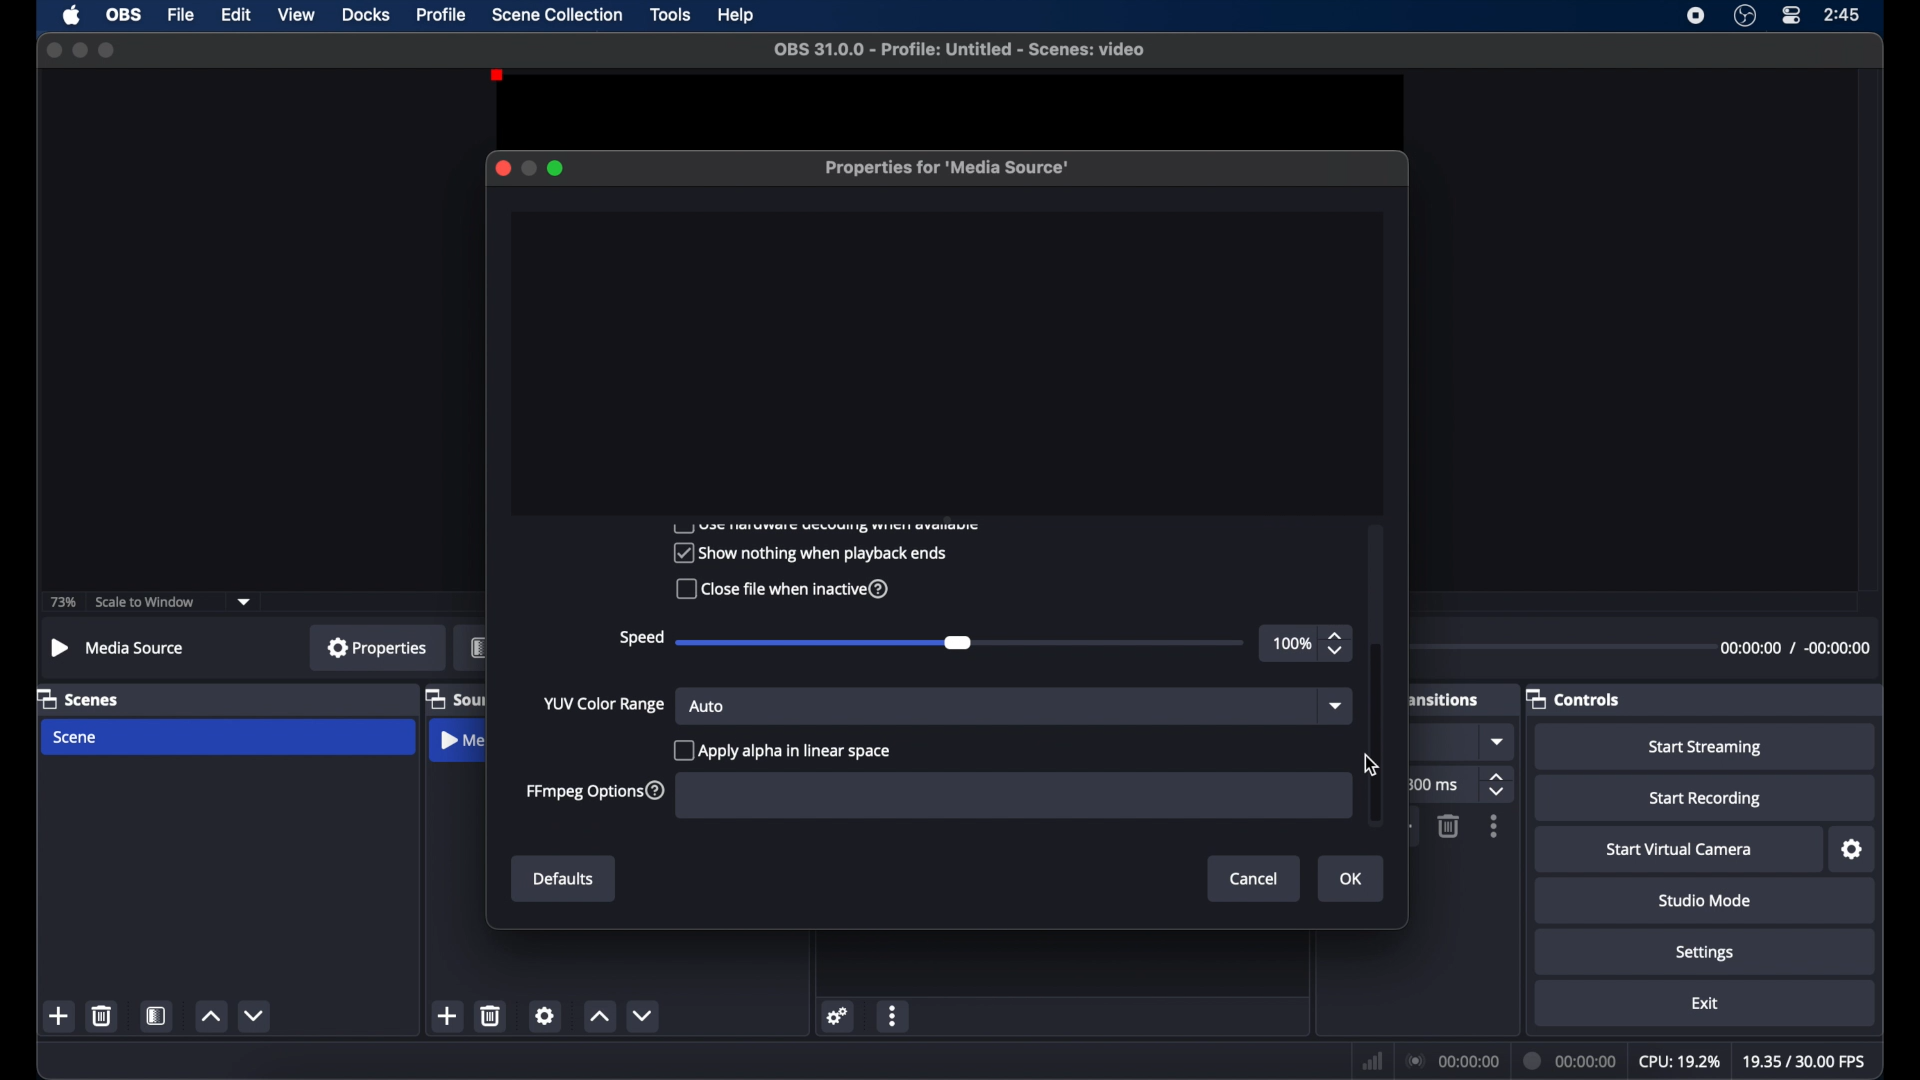 The height and width of the screenshot is (1080, 1920). Describe the element at coordinates (1705, 900) in the screenshot. I see `studio mode` at that location.